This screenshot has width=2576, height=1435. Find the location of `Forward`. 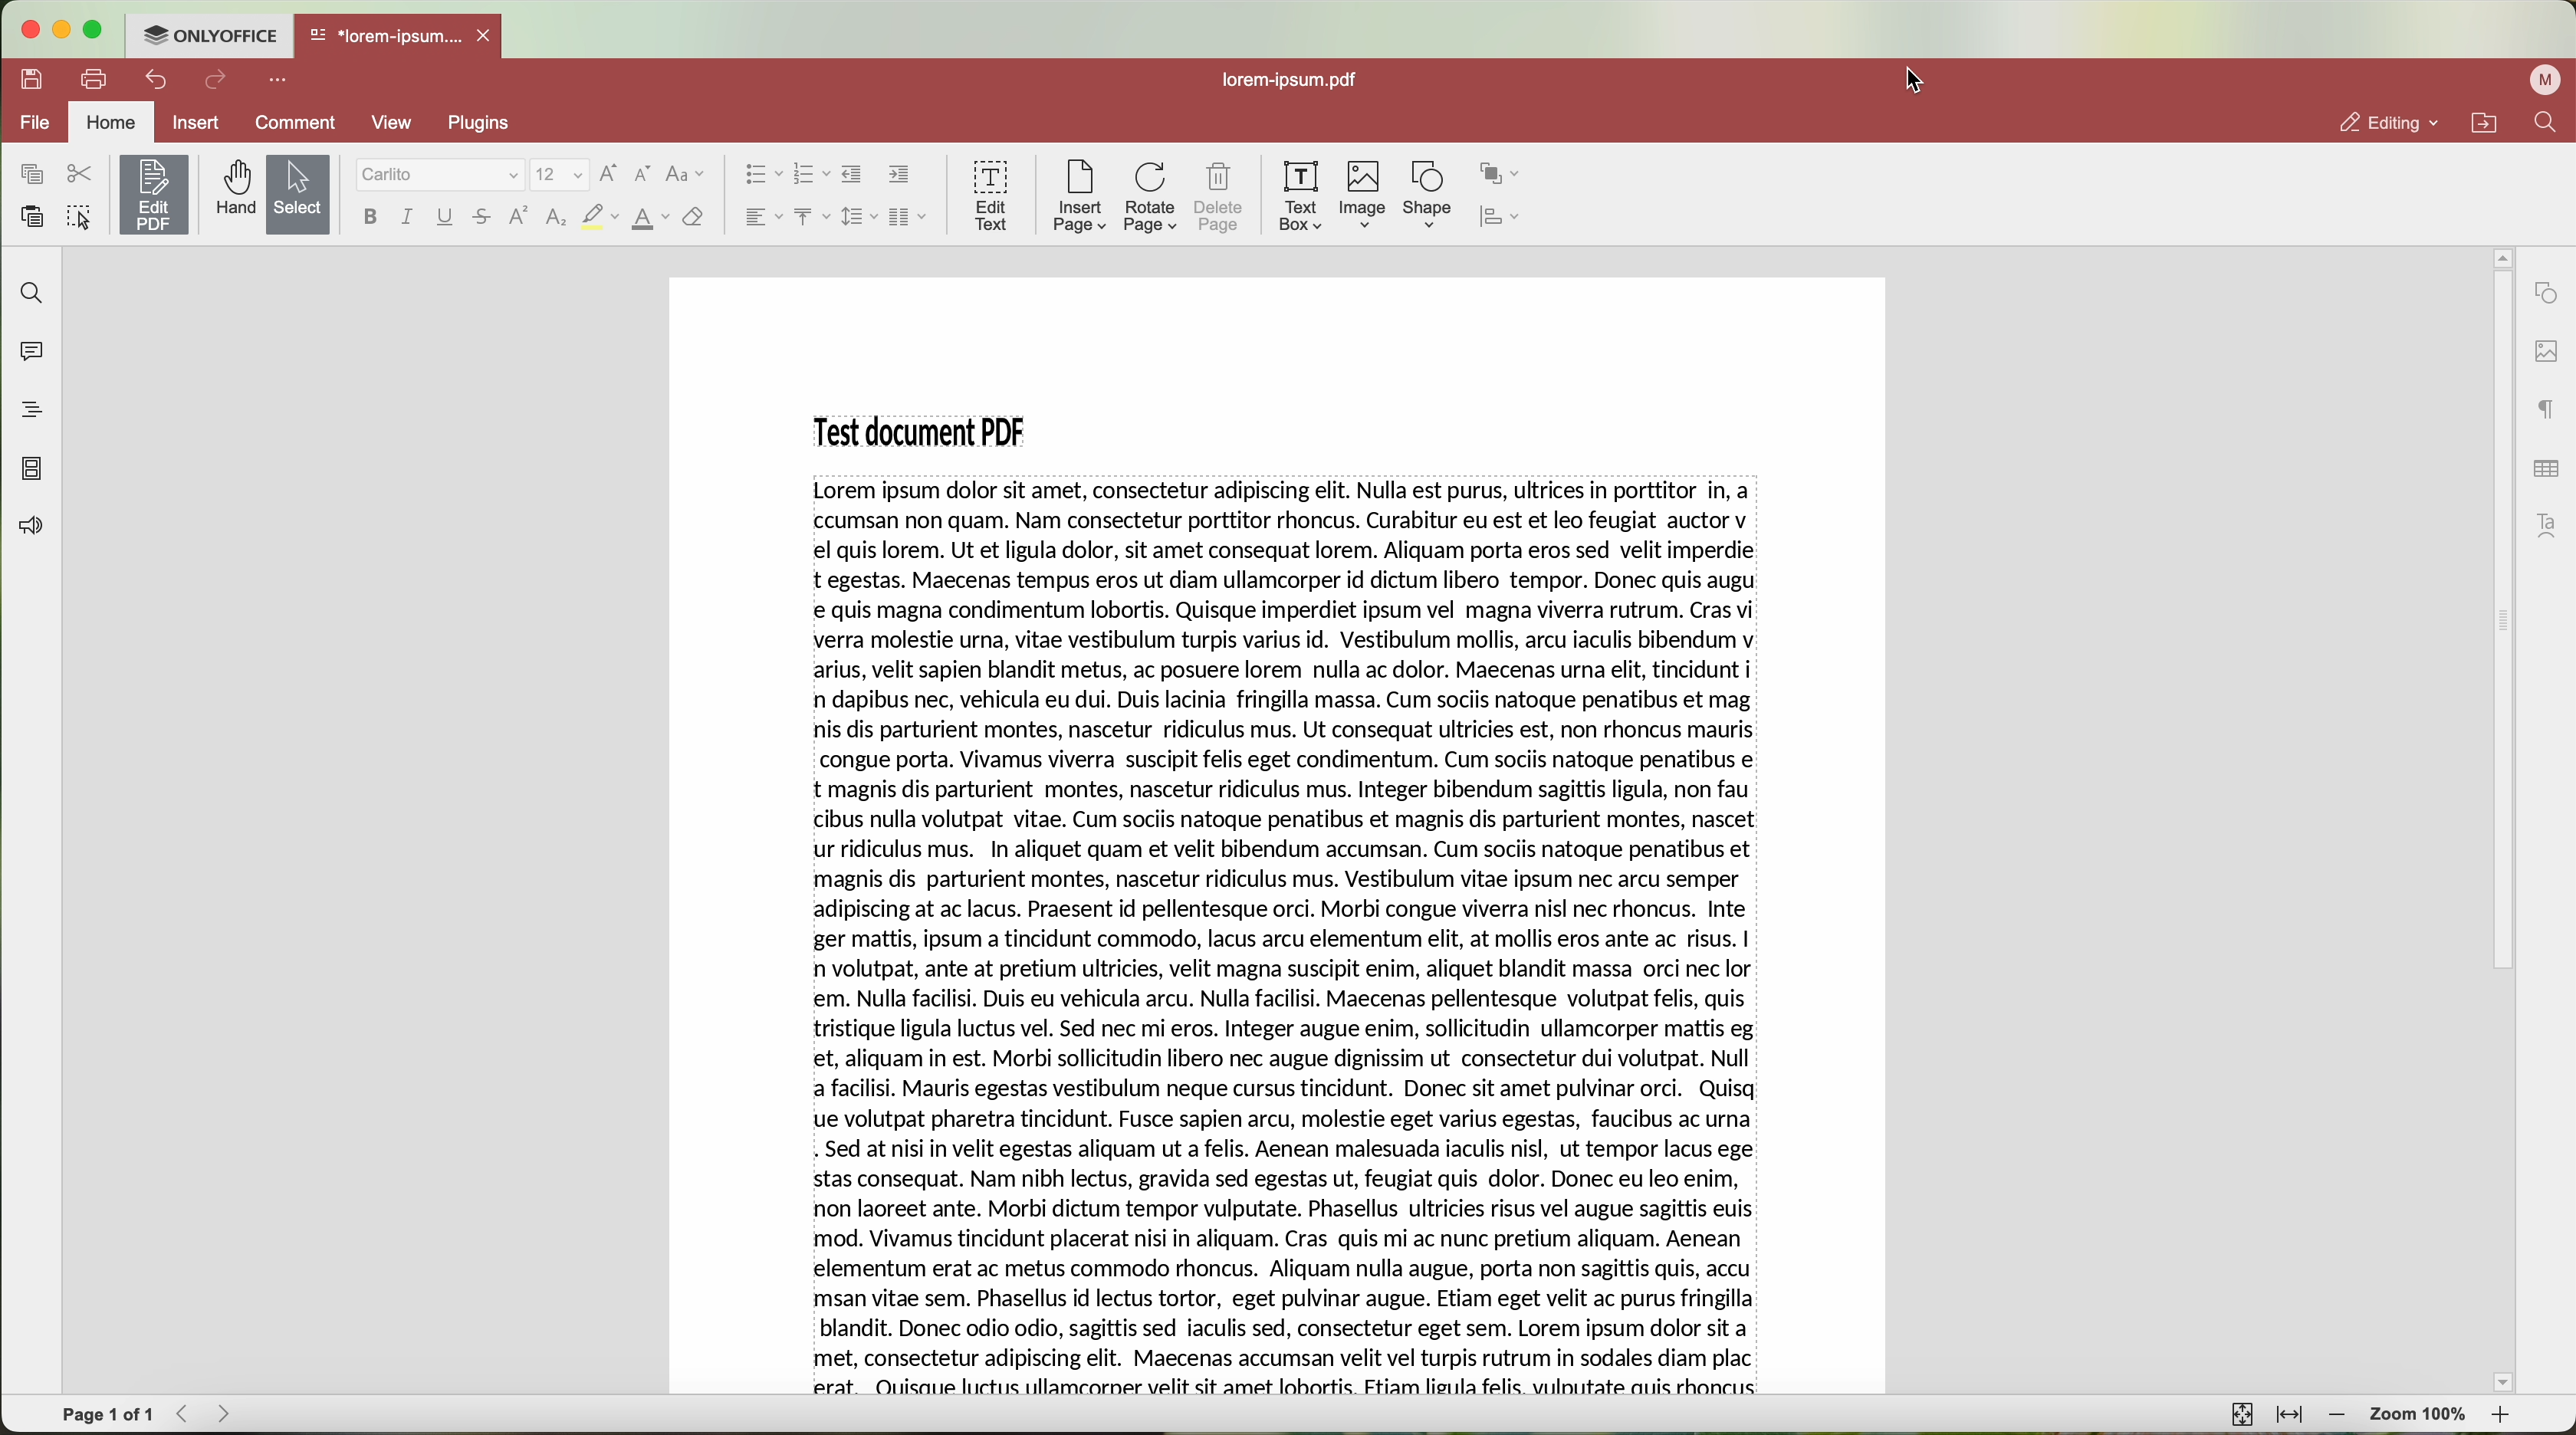

Forward is located at coordinates (230, 1414).